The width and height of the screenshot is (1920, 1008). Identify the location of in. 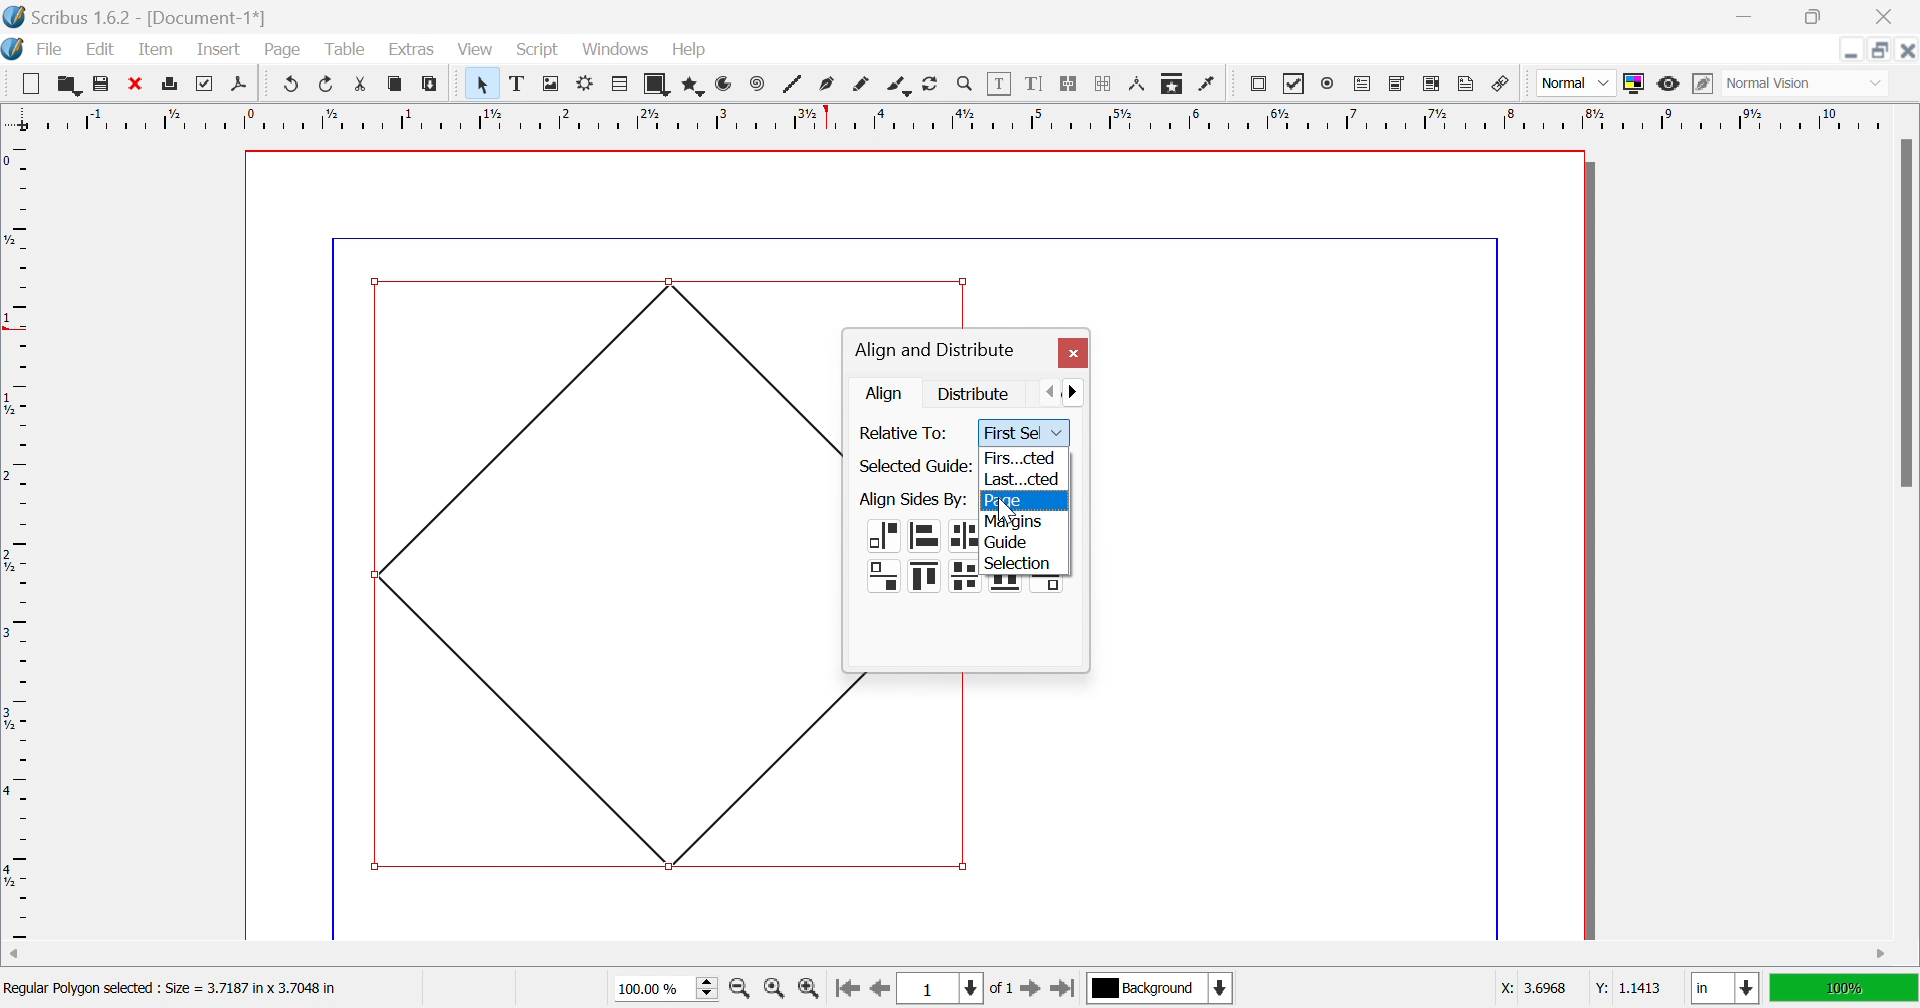
(1727, 990).